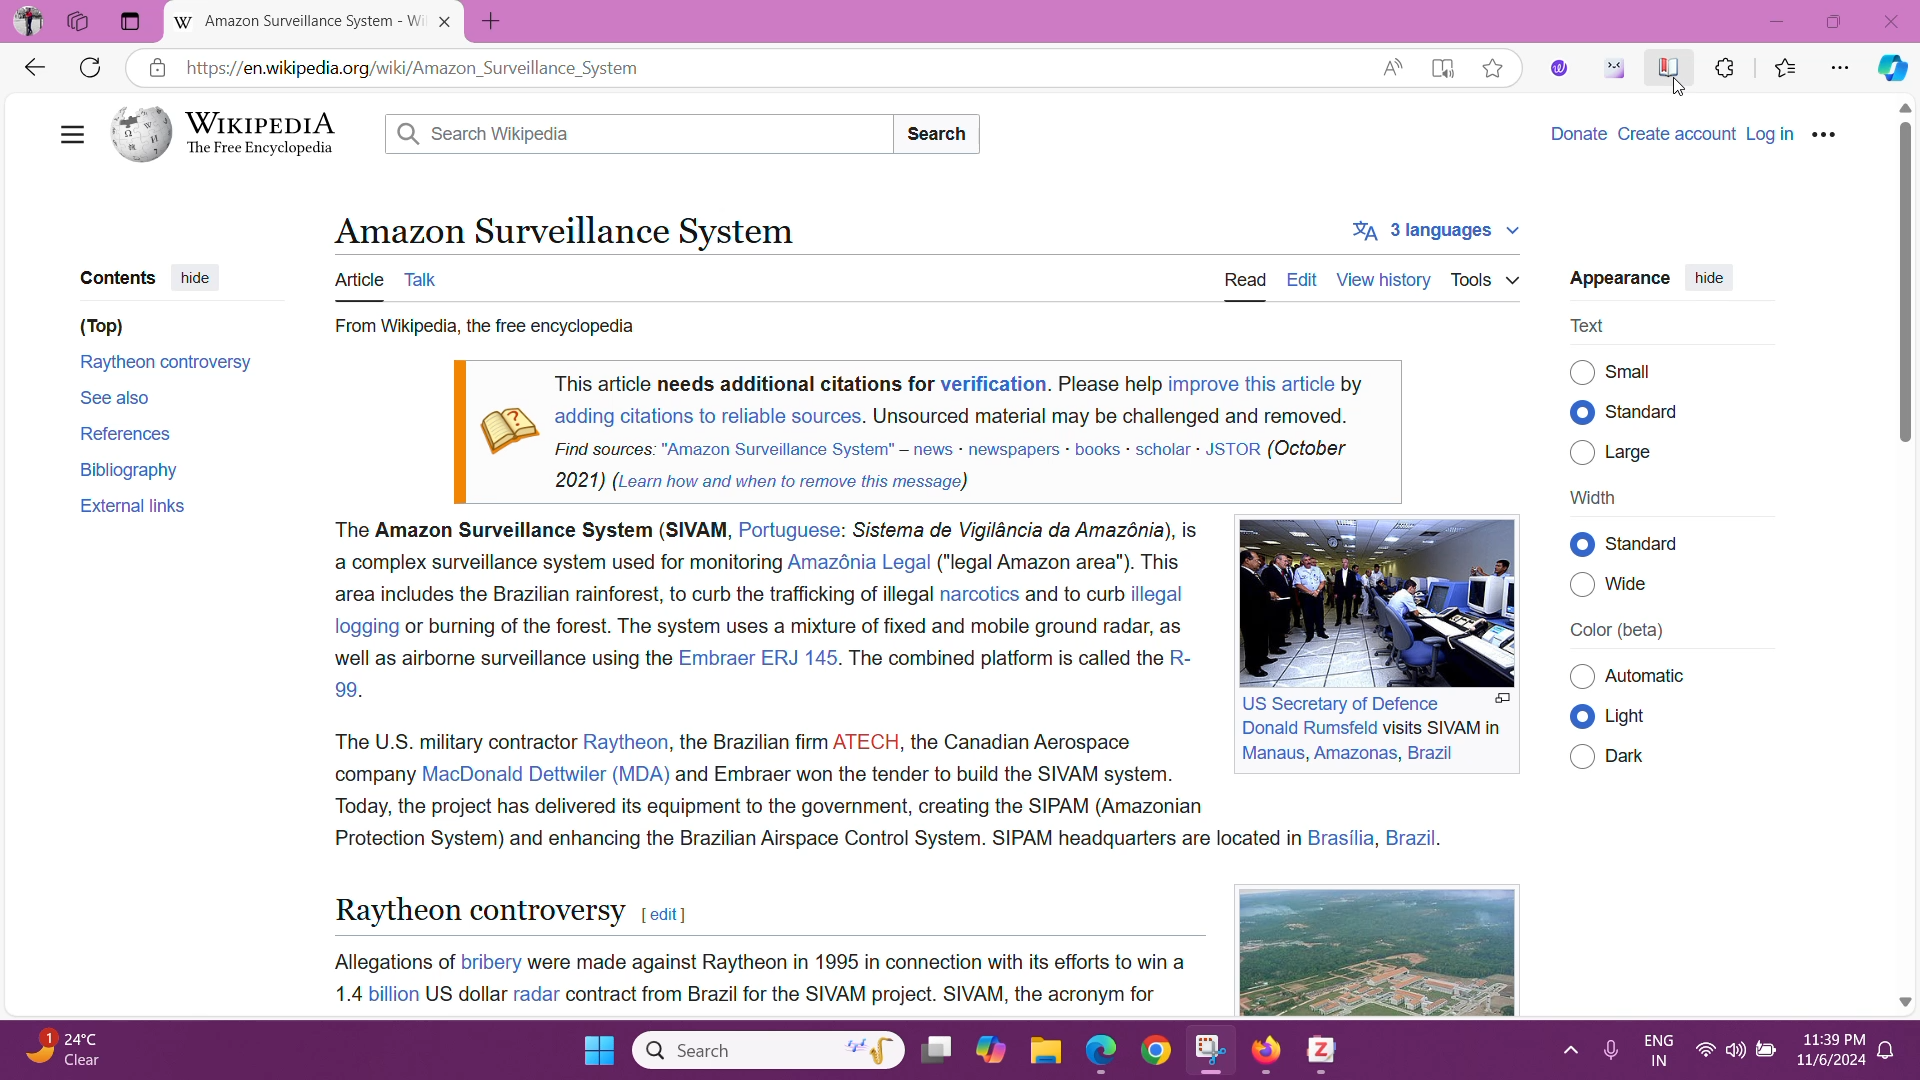 The width and height of the screenshot is (1920, 1080). I want to click on Selected, so click(1583, 544).